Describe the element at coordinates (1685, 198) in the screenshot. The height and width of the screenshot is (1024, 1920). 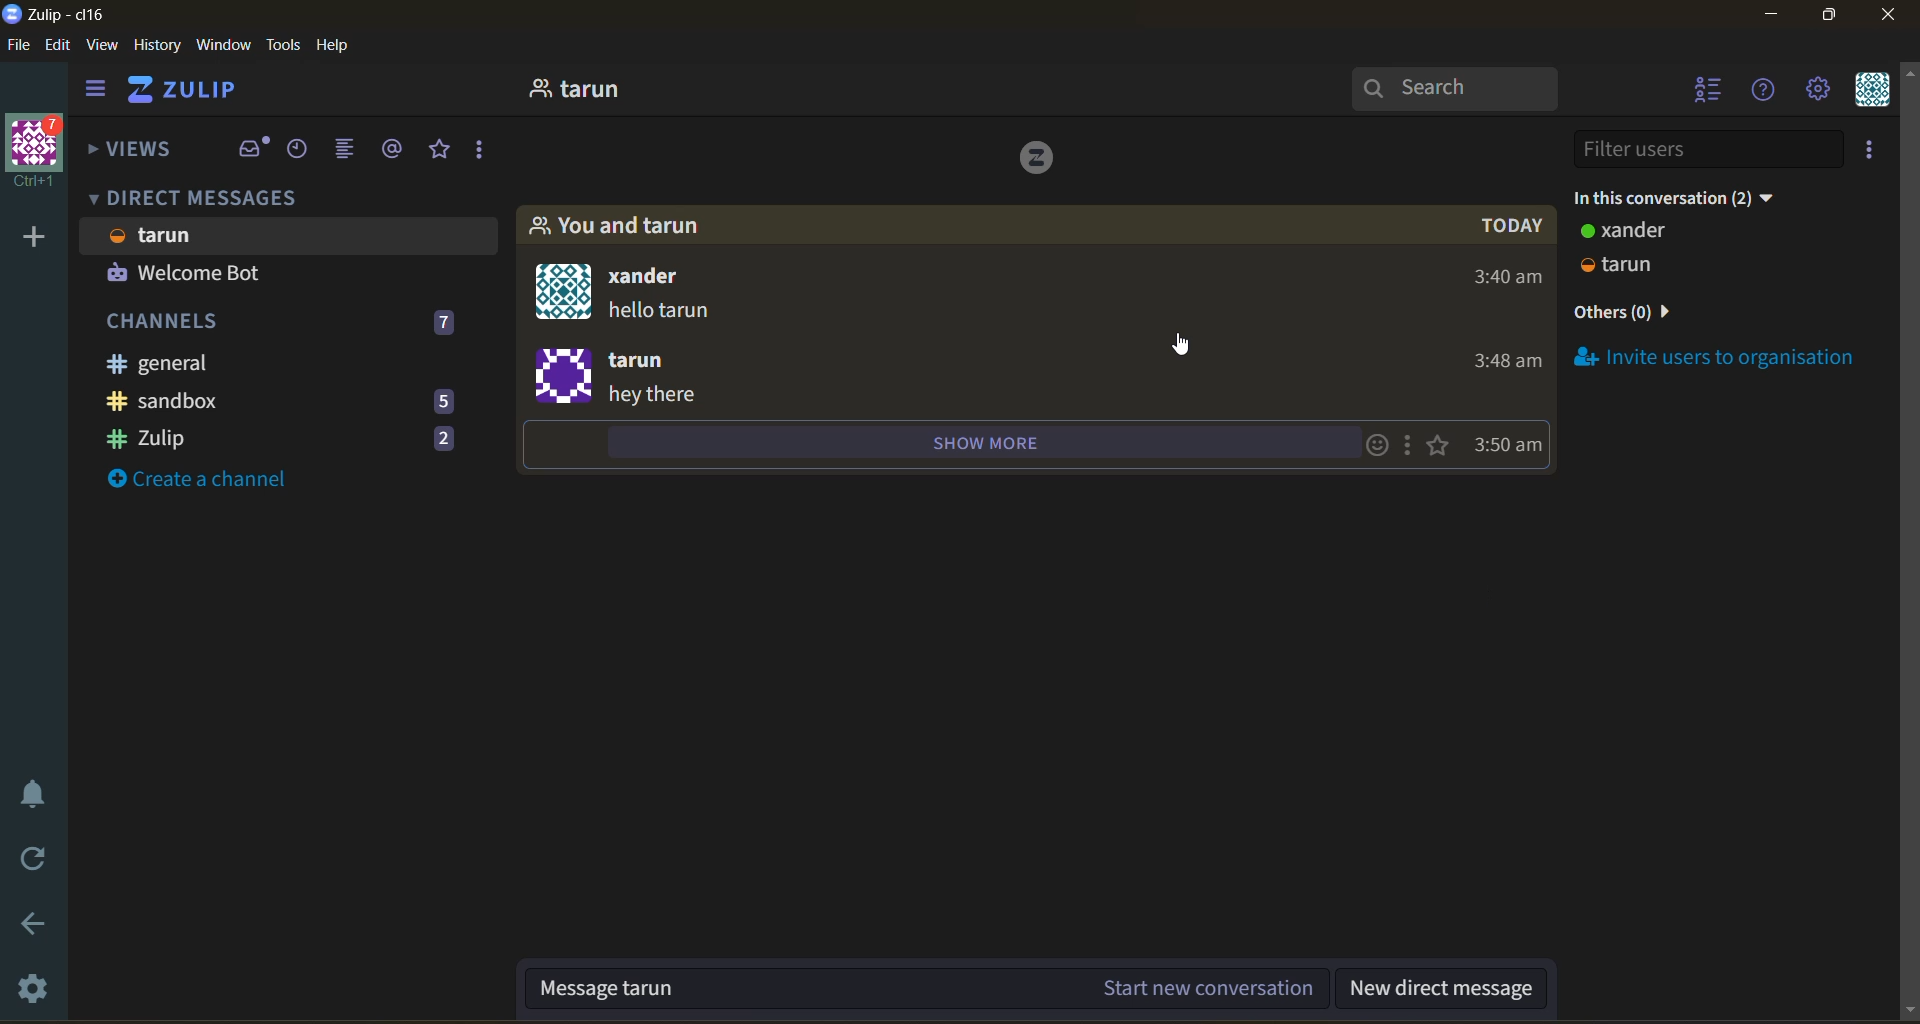
I see `in this conversation` at that location.